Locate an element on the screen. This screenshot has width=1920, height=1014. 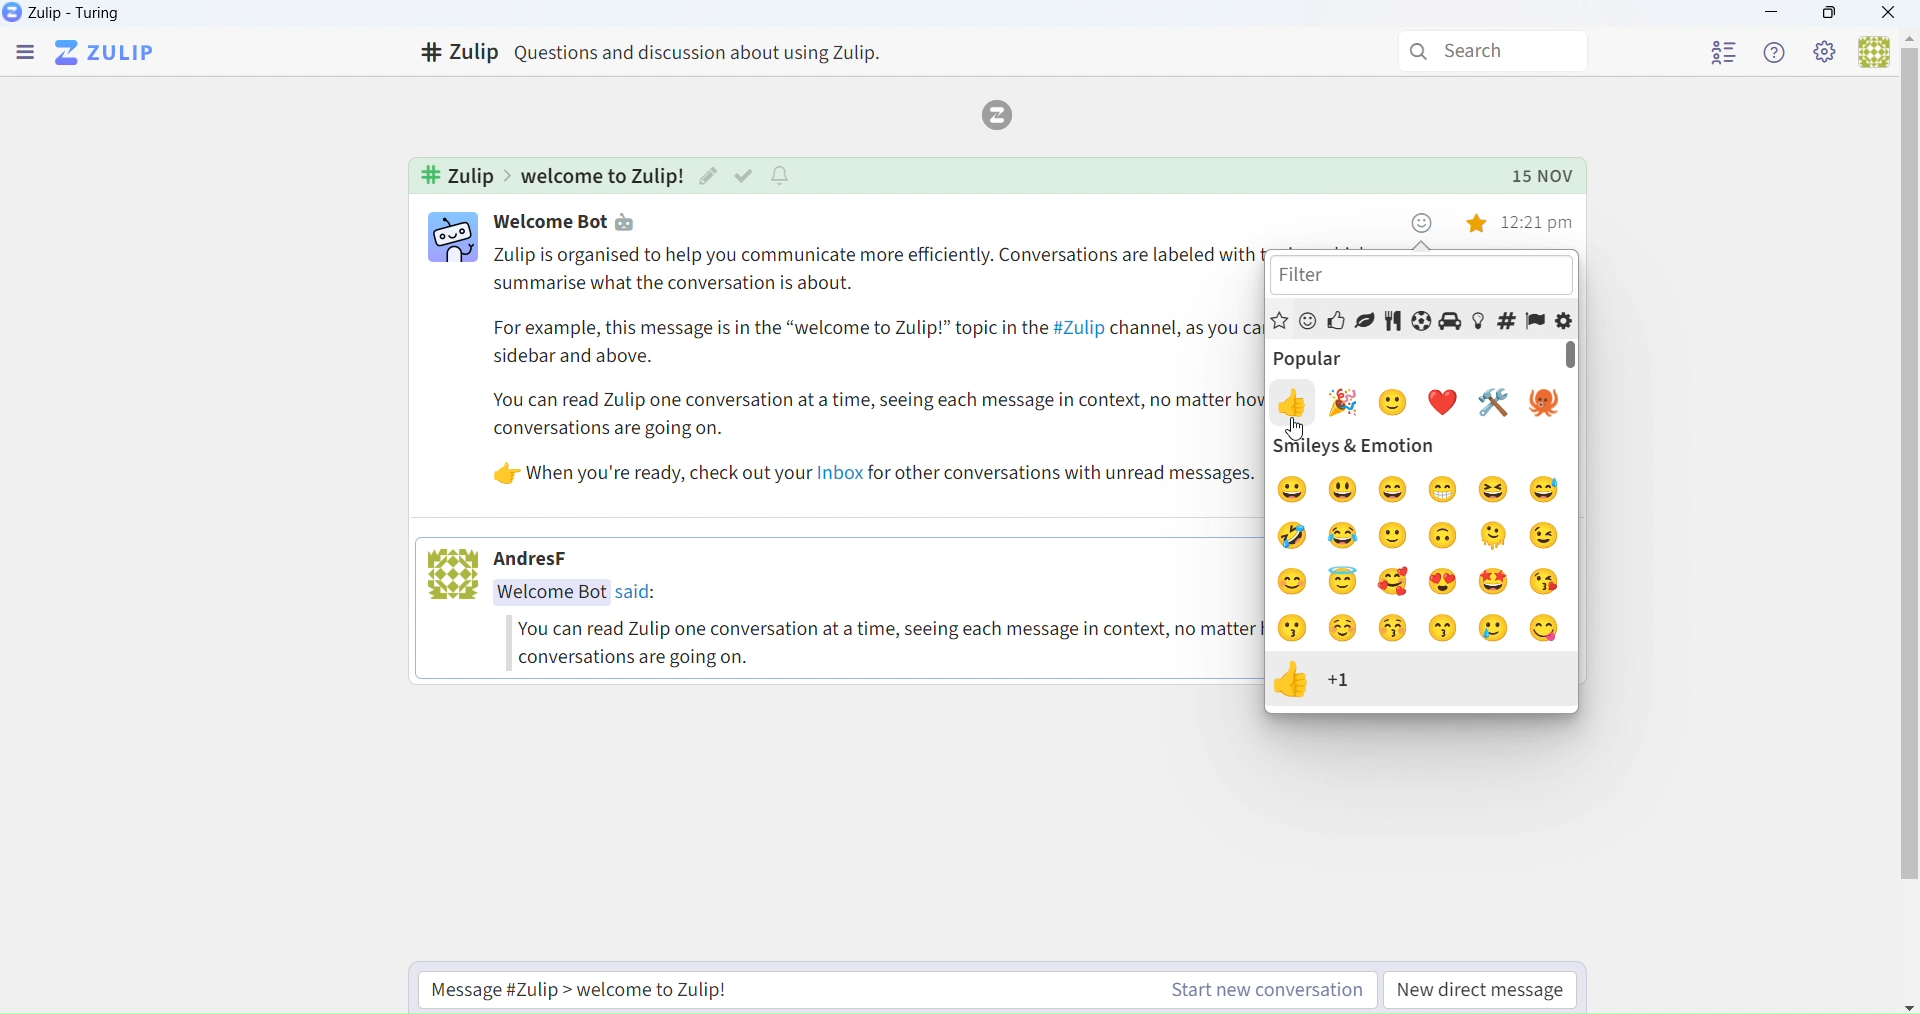
laugh with tears is located at coordinates (1344, 536).